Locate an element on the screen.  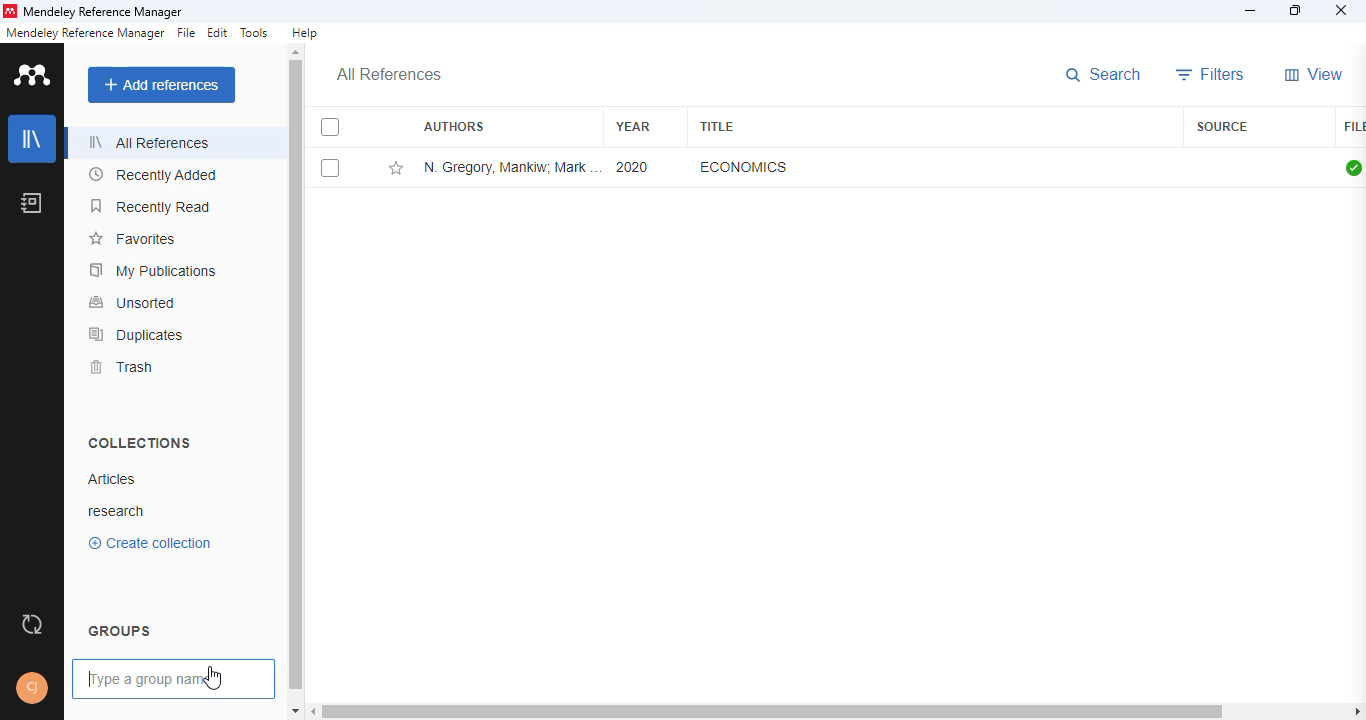
all files downloaded is located at coordinates (1351, 168).